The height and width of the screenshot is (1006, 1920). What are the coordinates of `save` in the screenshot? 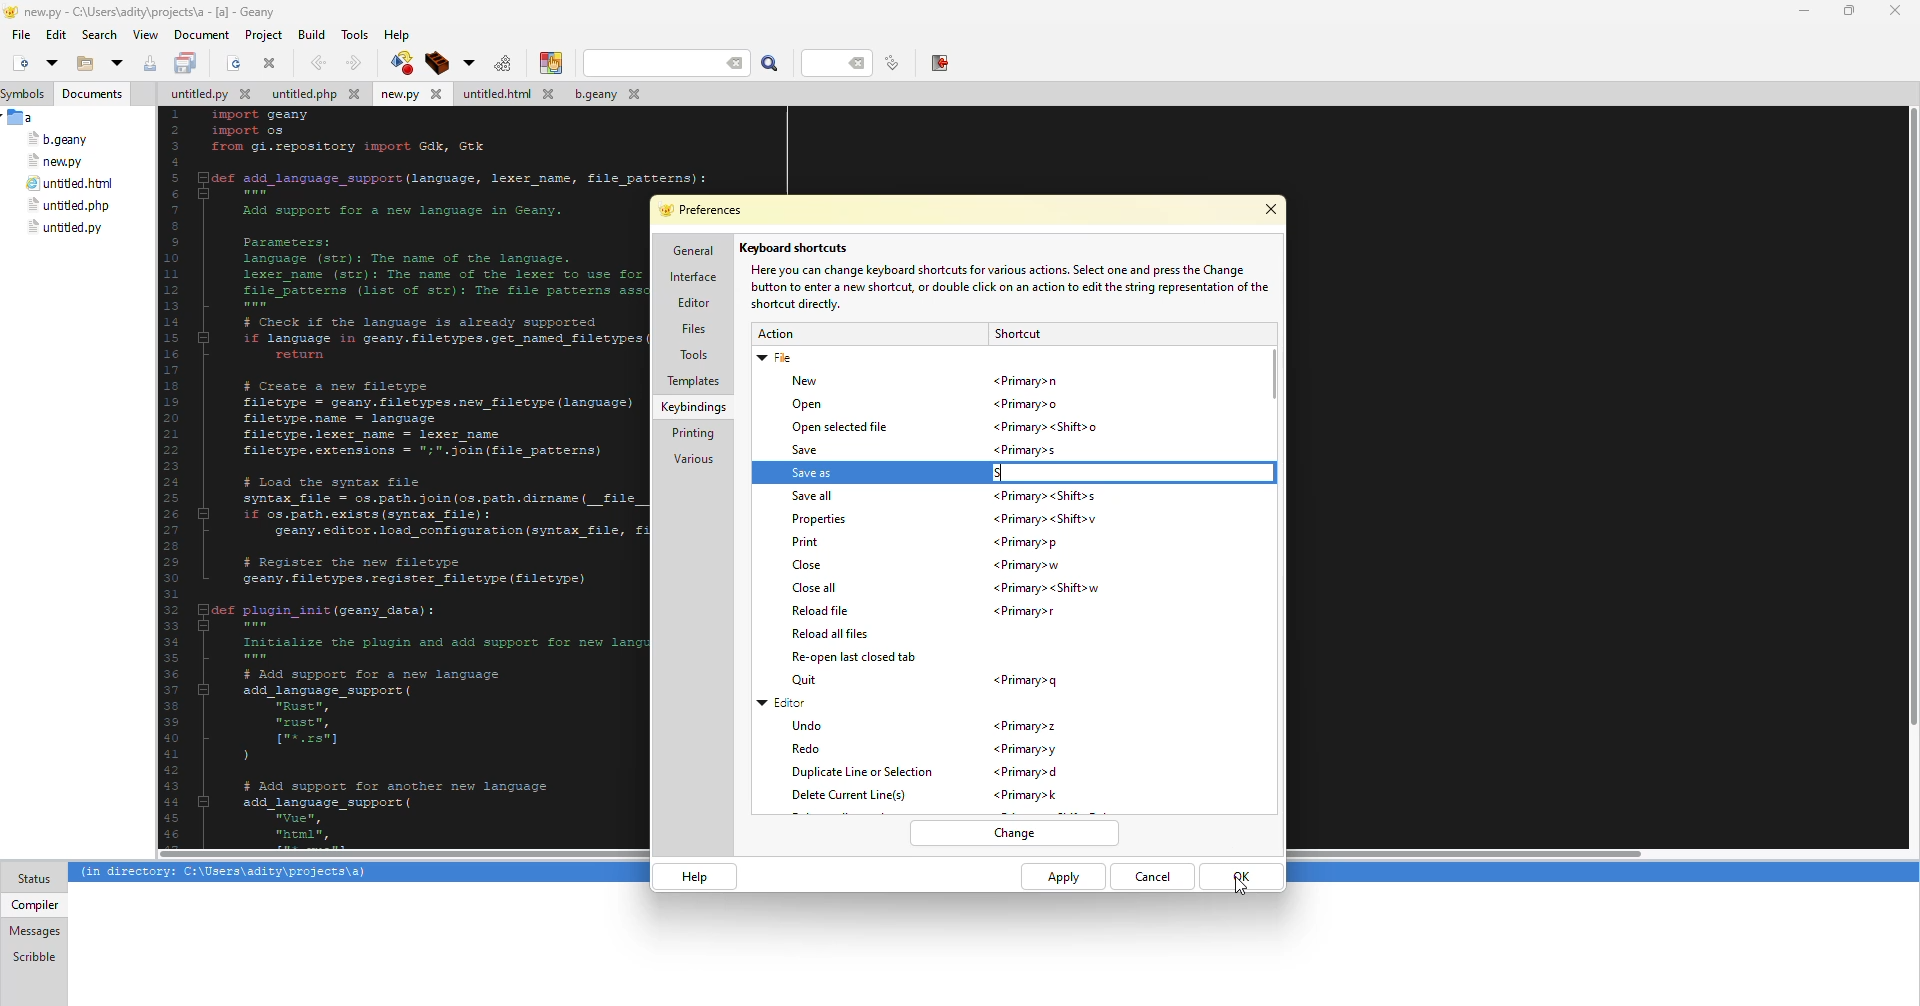 It's located at (187, 64).